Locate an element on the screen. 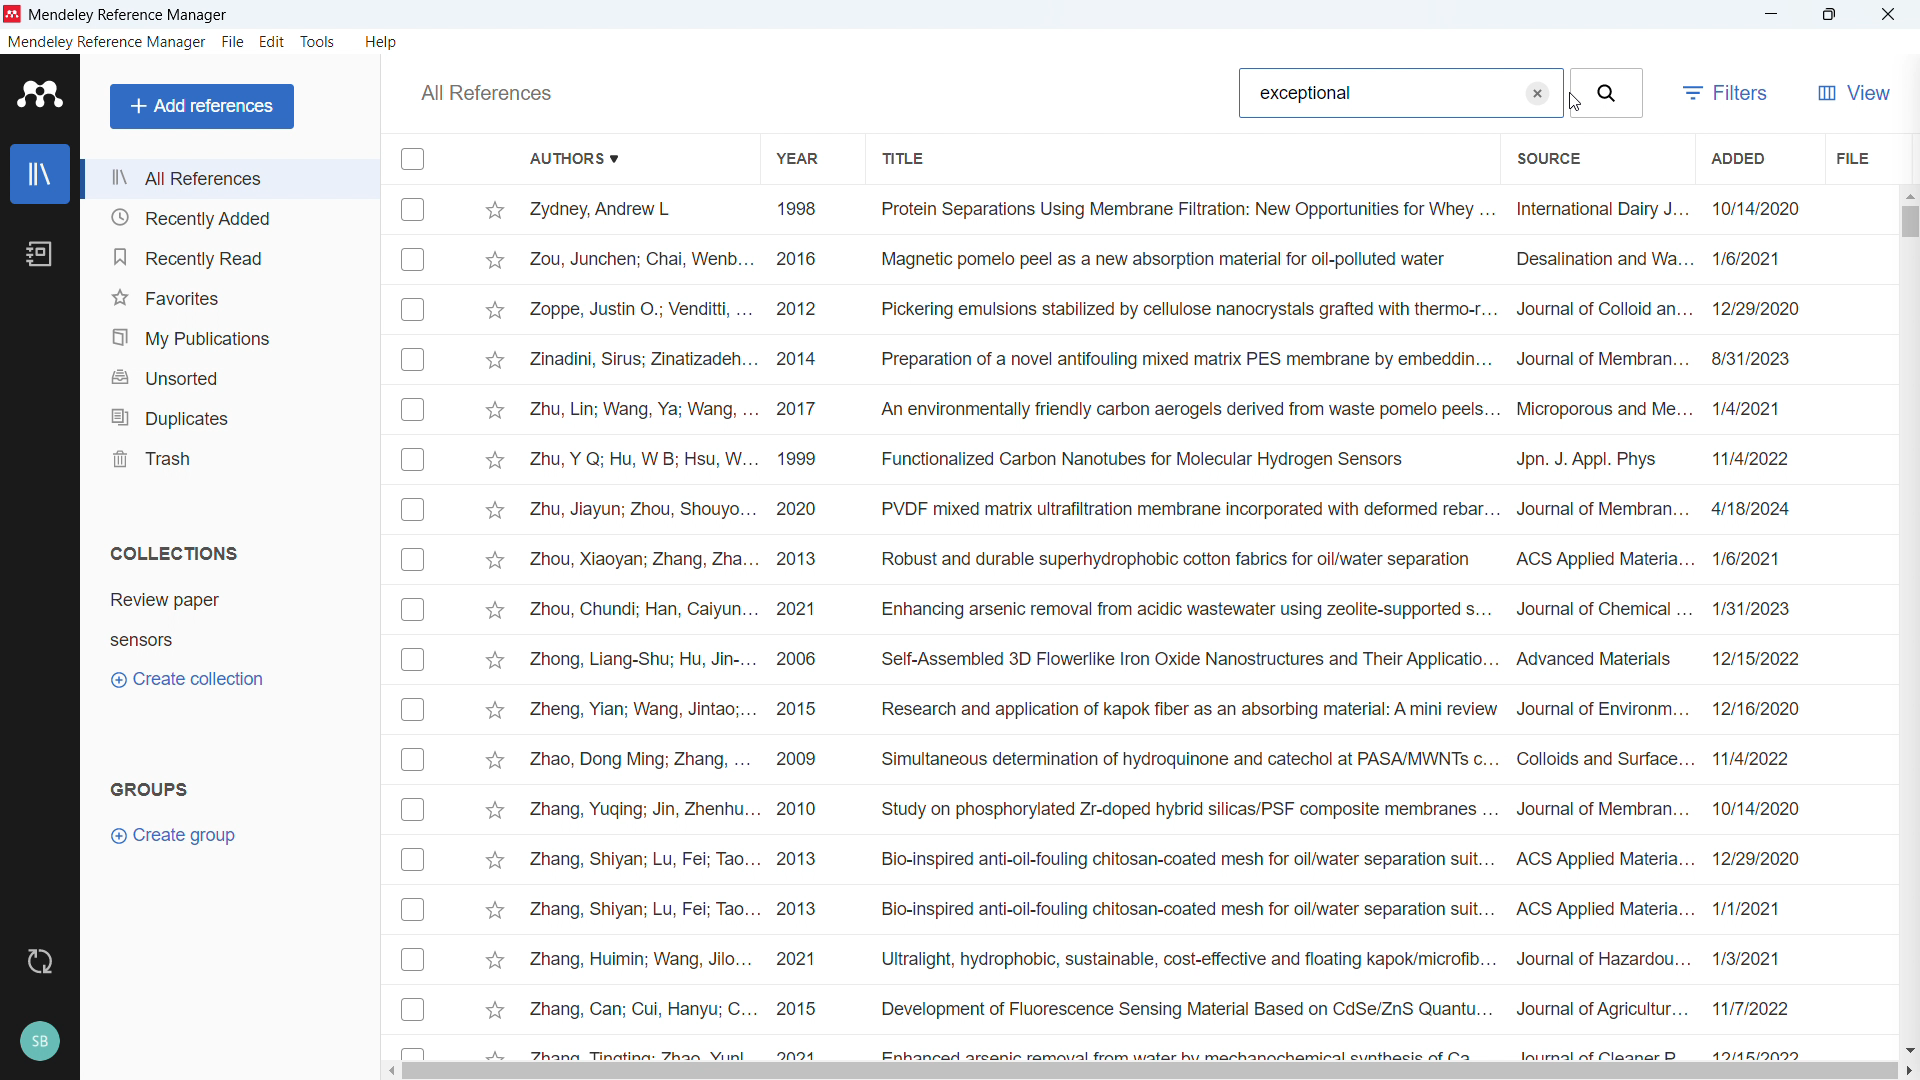 The image size is (1920, 1080). Create collection  is located at coordinates (186, 679).